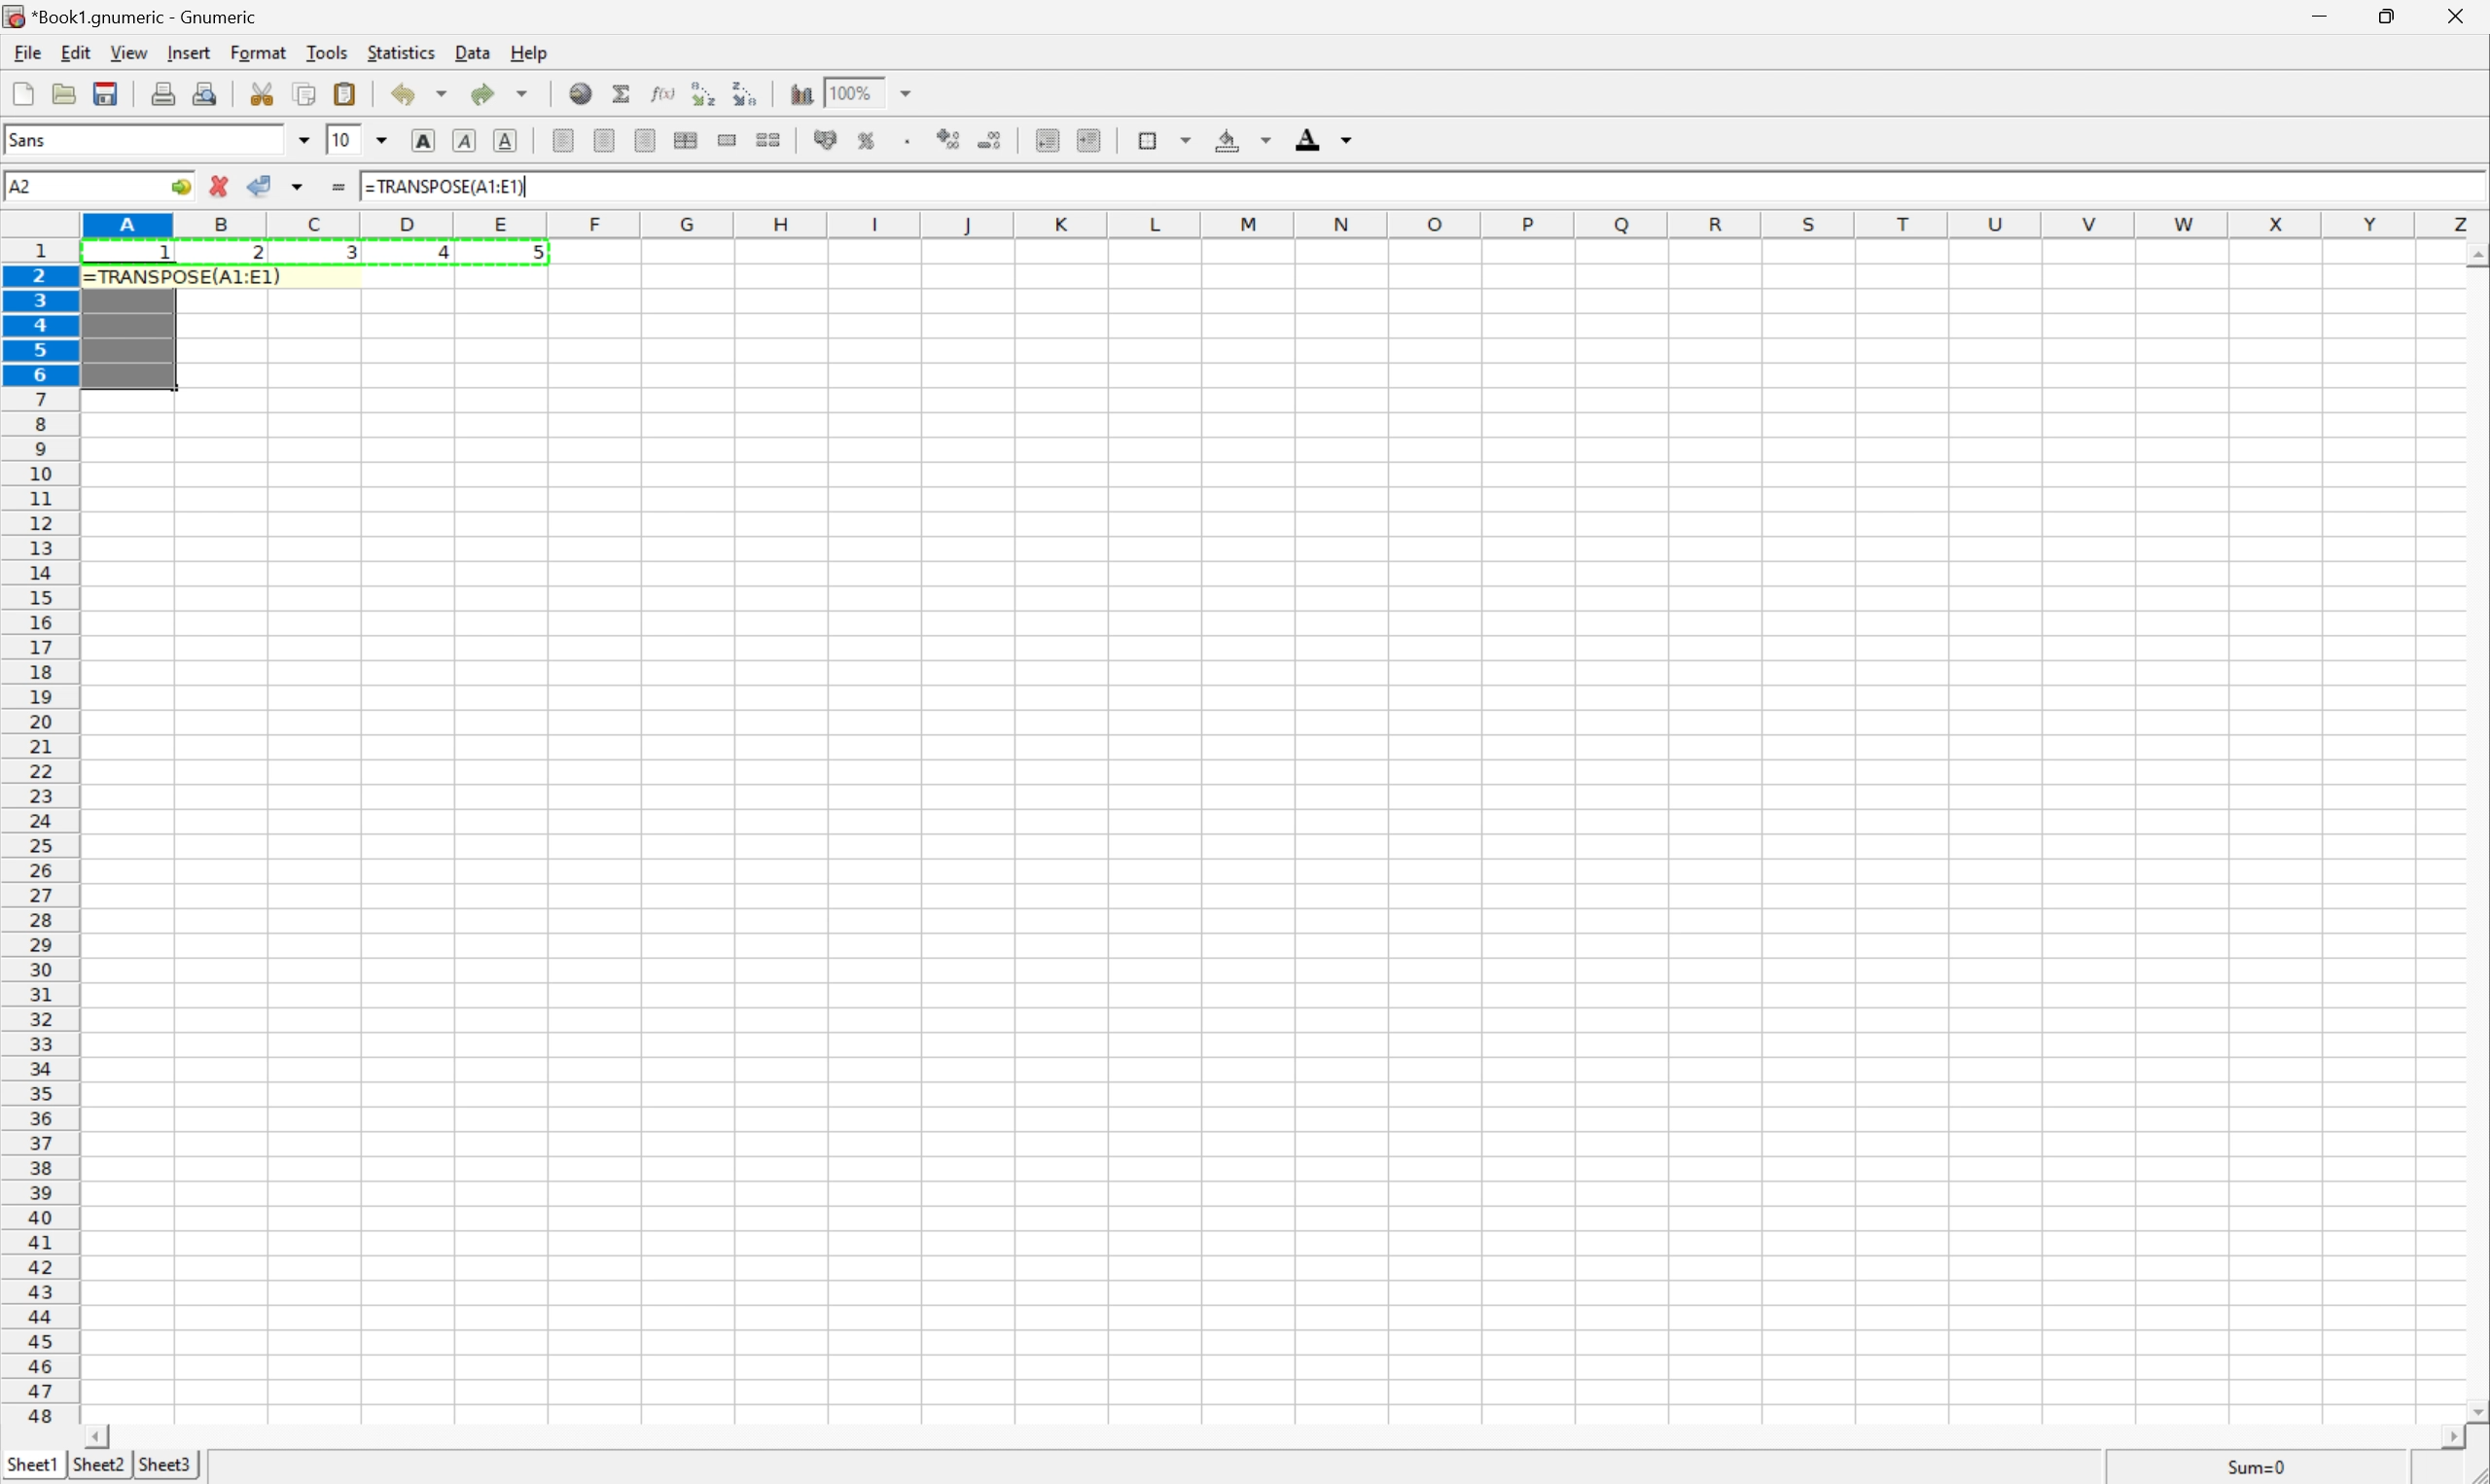 Image resolution: width=2490 pixels, height=1484 pixels. I want to click on help, so click(525, 51).